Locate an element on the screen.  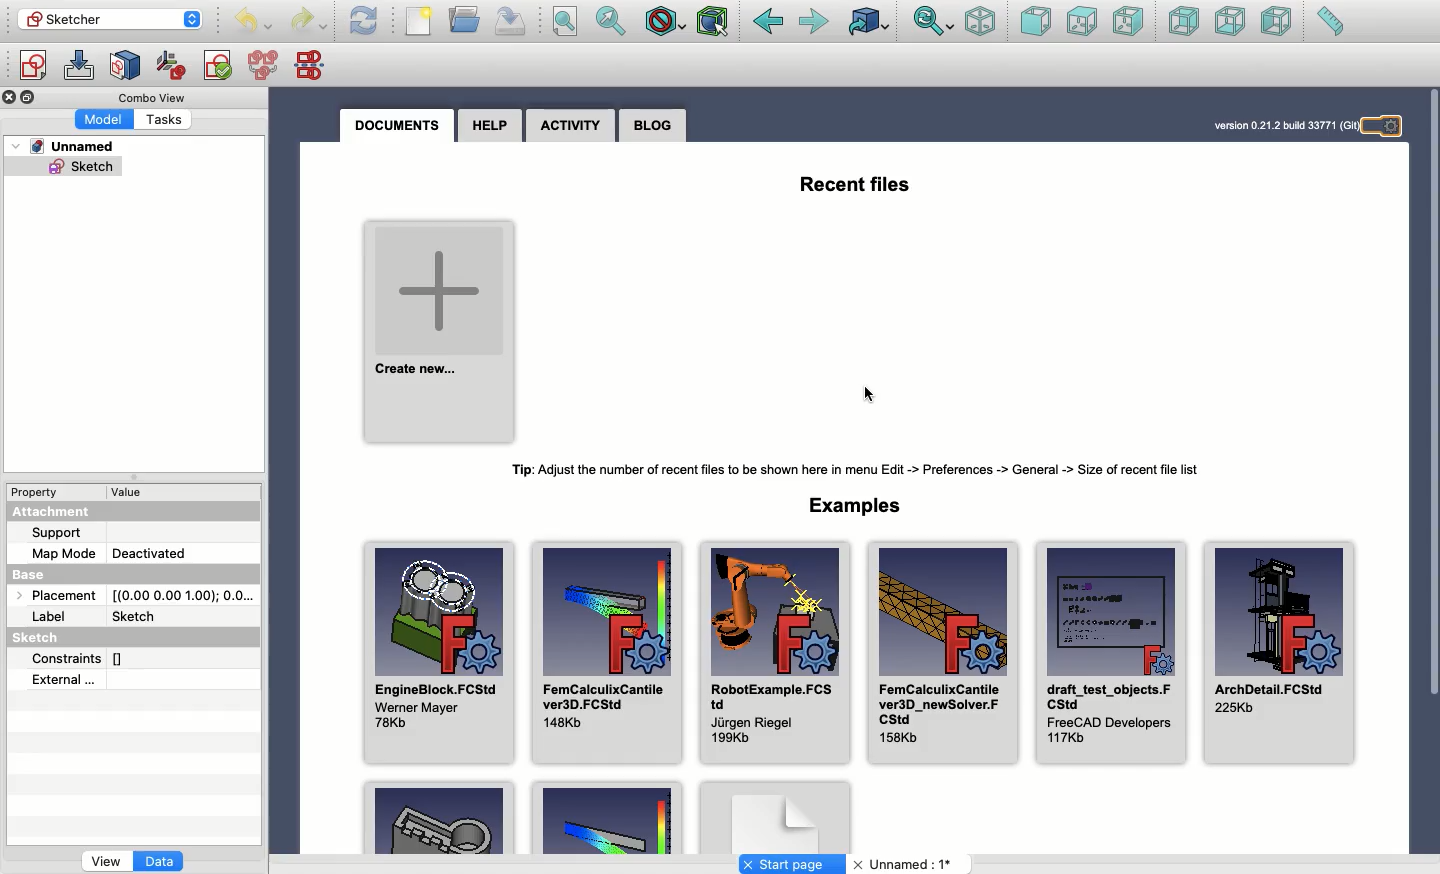
Model is located at coordinates (105, 119).